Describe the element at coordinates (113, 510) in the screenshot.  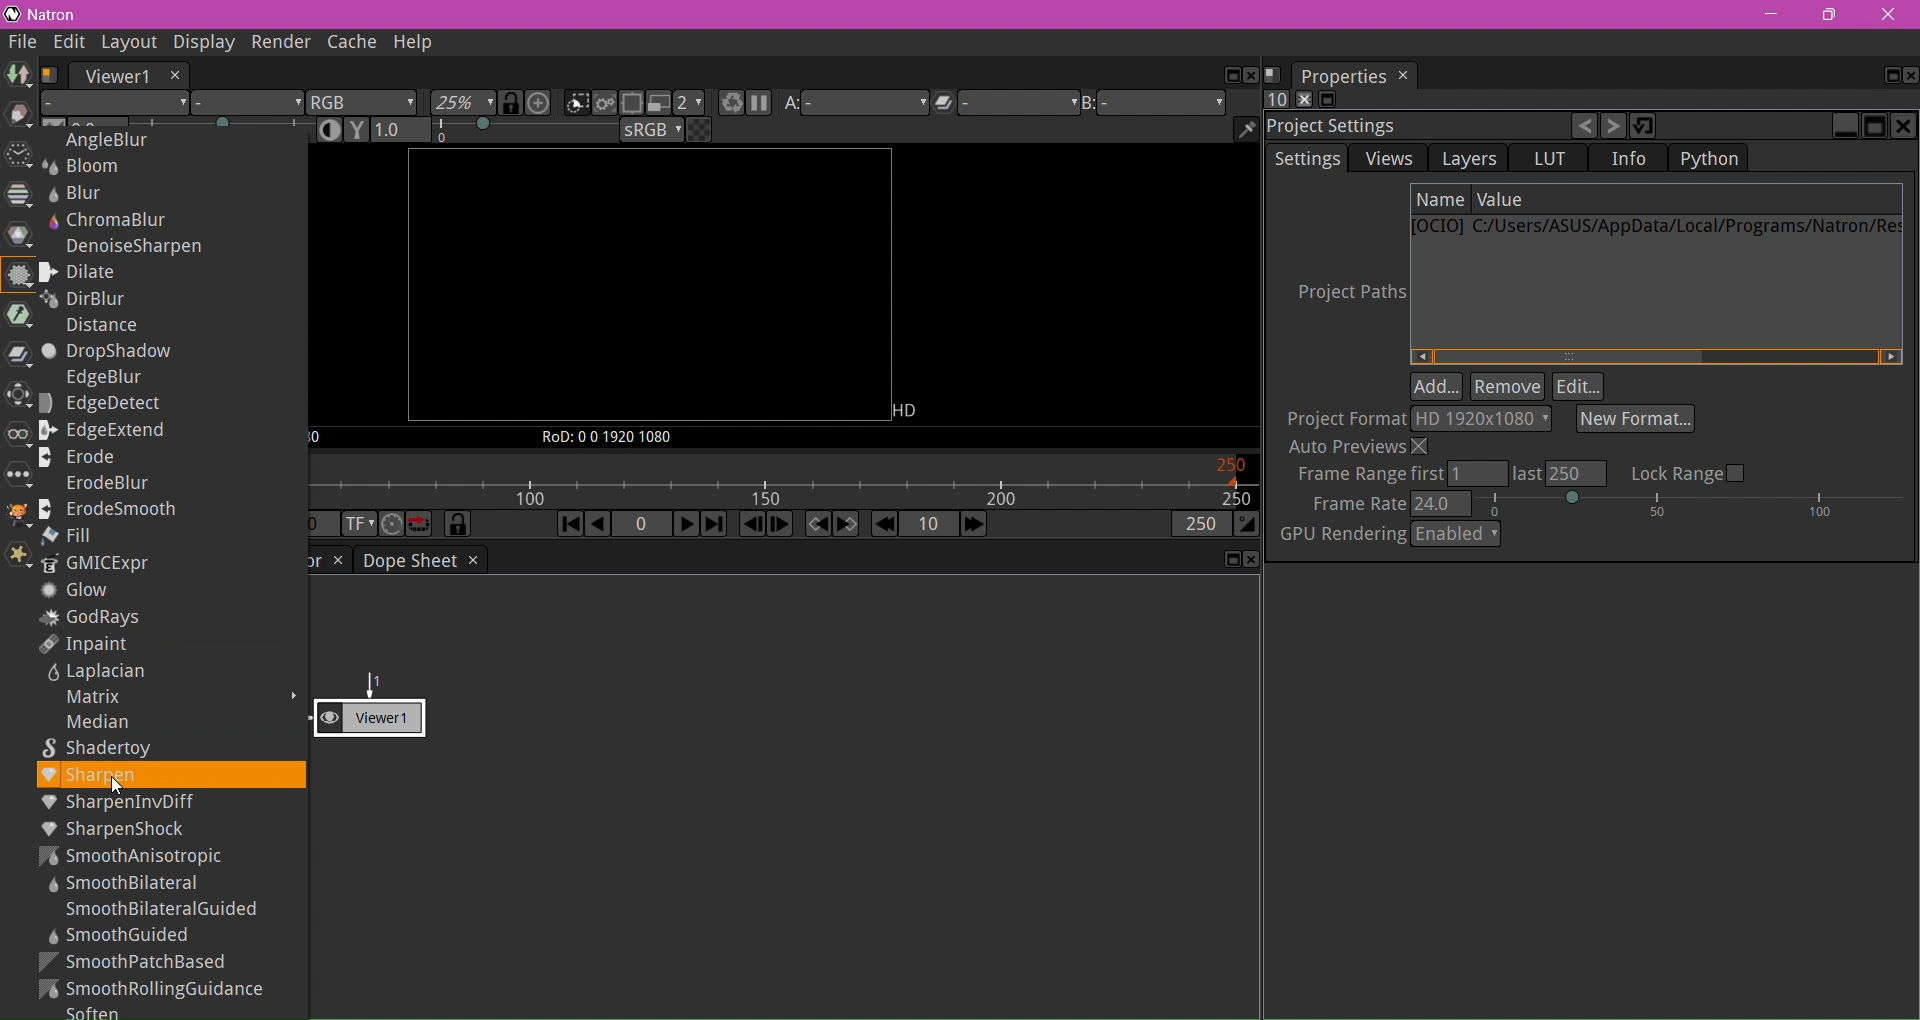
I see `ErodeSmooth` at that location.